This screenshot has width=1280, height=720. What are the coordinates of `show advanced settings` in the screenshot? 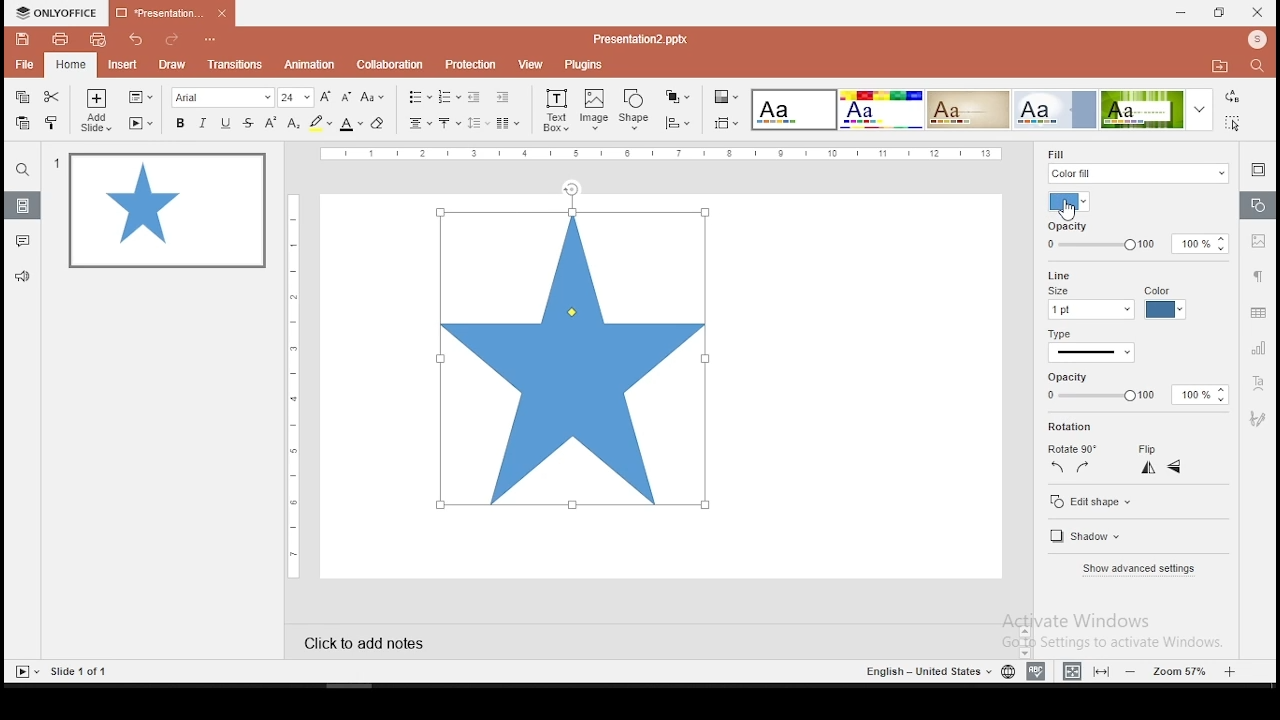 It's located at (1141, 567).